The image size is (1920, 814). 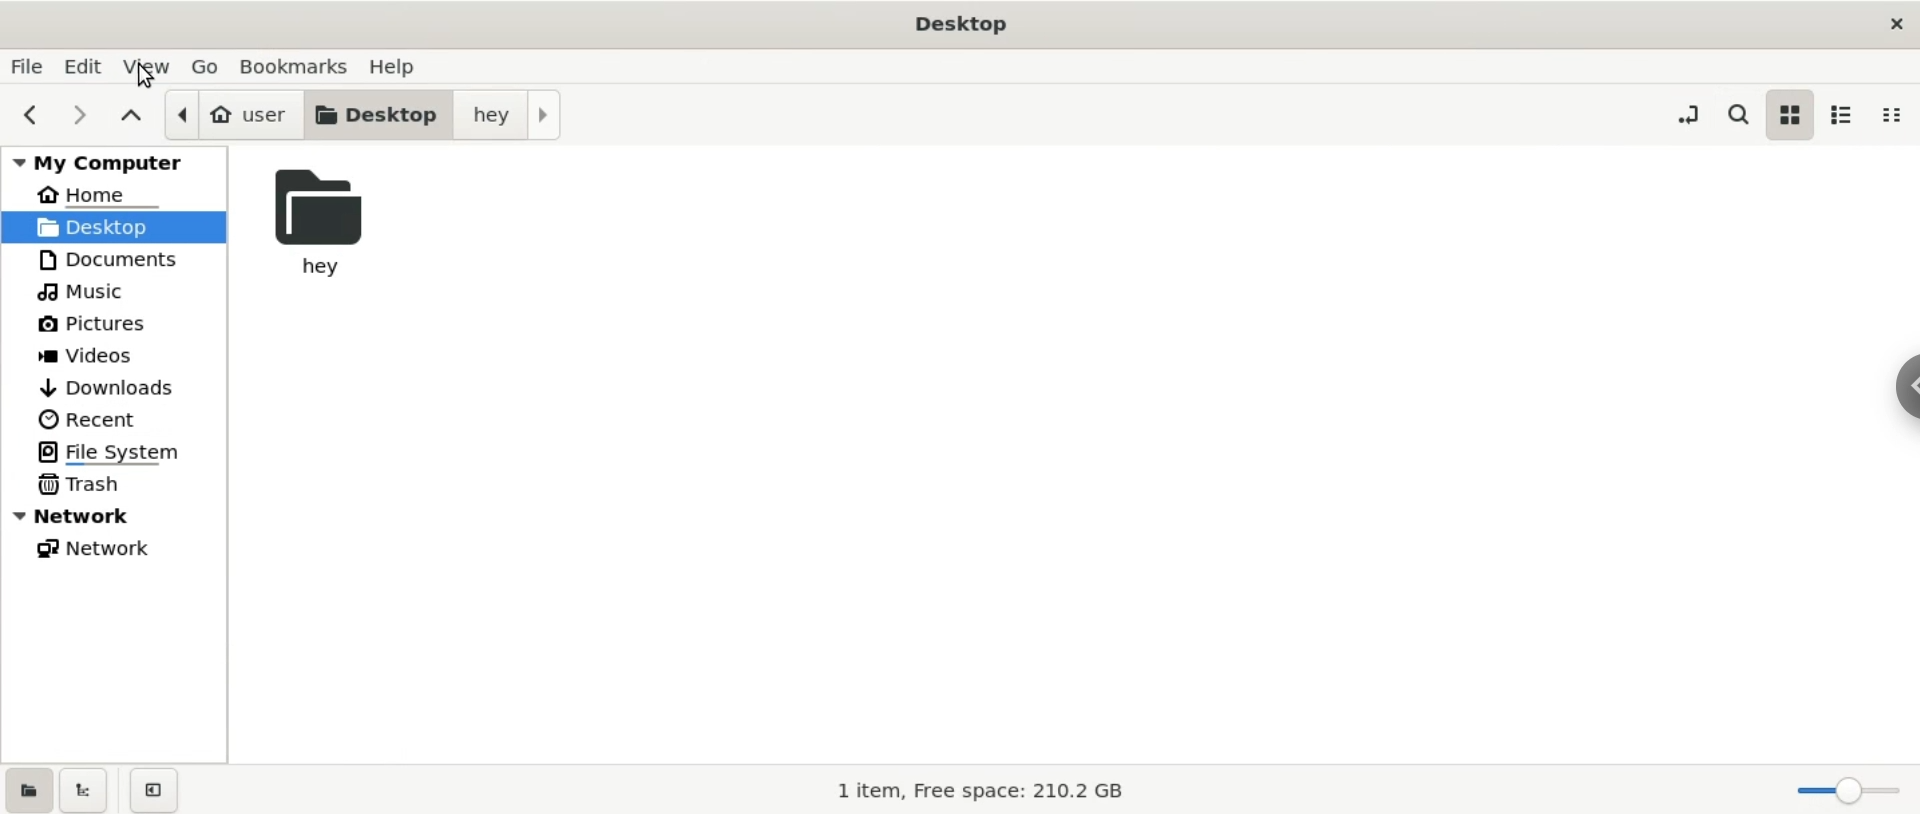 What do you see at coordinates (1688, 111) in the screenshot?
I see `toggle location entry` at bounding box center [1688, 111].